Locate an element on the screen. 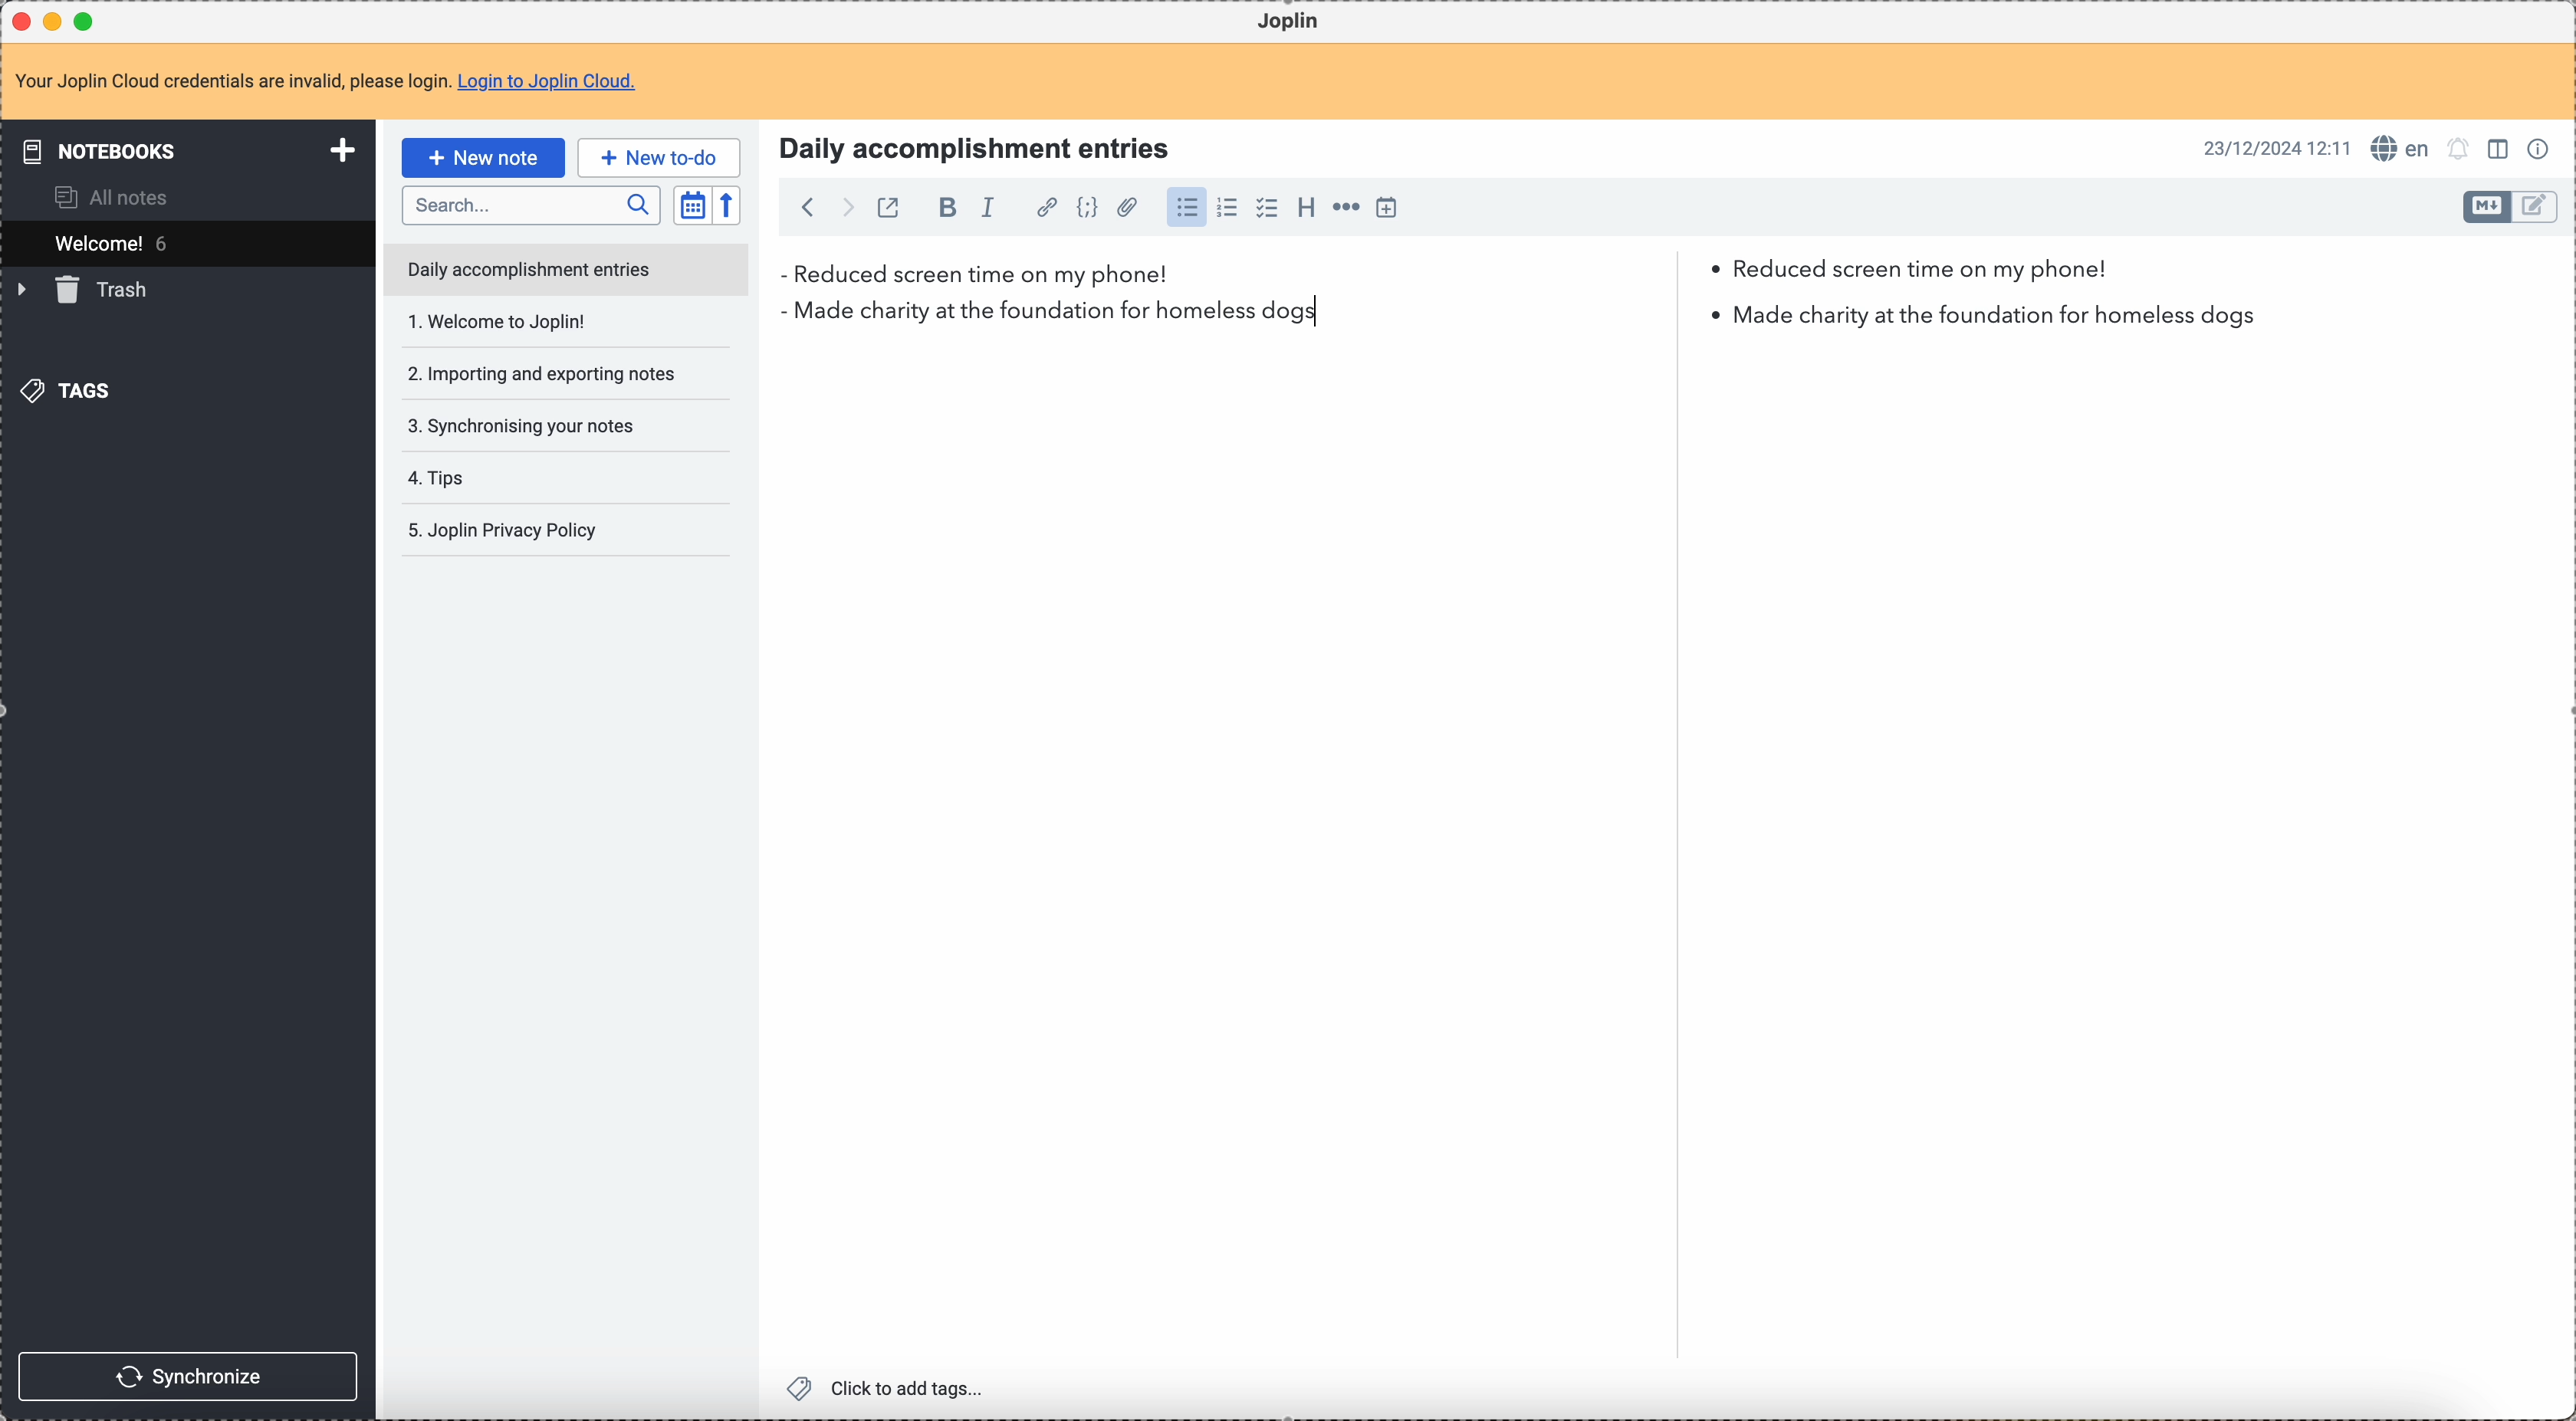 The image size is (2576, 1421). hyperlink is located at coordinates (1047, 209).